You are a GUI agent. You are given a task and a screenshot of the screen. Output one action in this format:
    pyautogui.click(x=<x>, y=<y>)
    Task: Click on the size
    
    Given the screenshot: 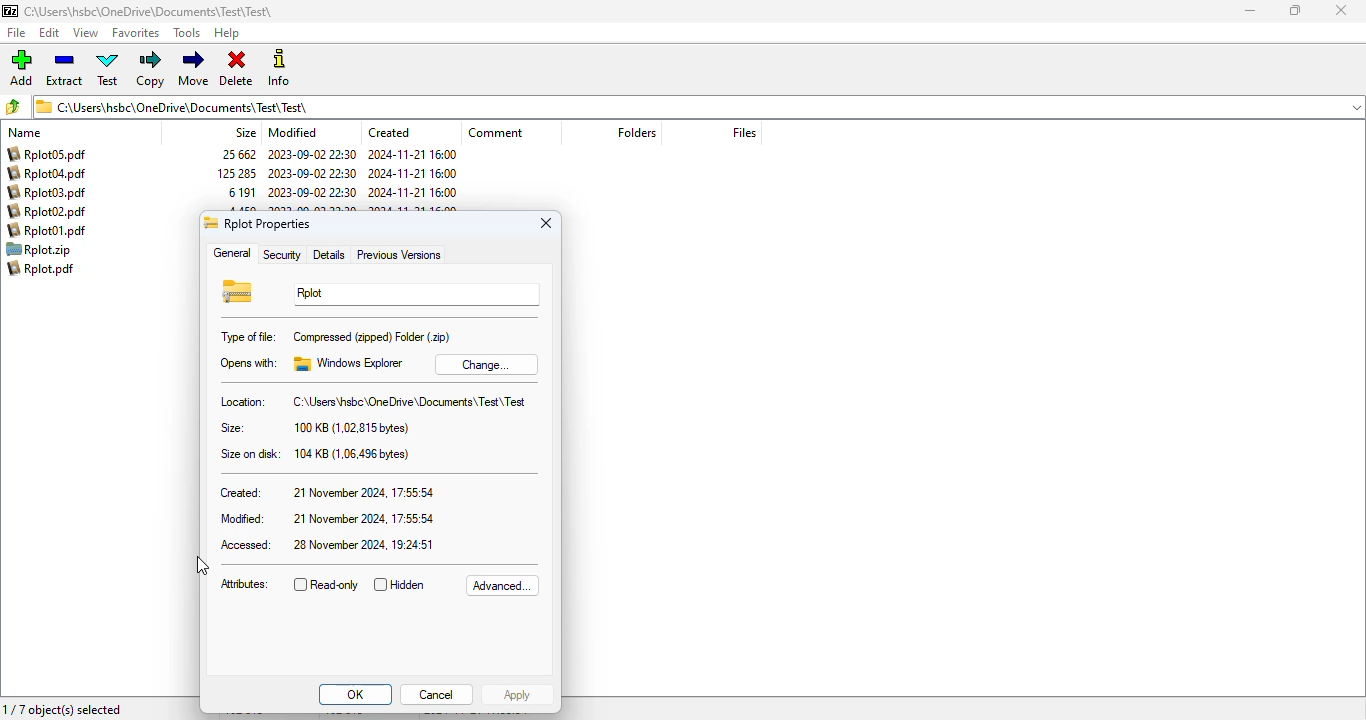 What is the action you would take?
    pyautogui.click(x=245, y=132)
    